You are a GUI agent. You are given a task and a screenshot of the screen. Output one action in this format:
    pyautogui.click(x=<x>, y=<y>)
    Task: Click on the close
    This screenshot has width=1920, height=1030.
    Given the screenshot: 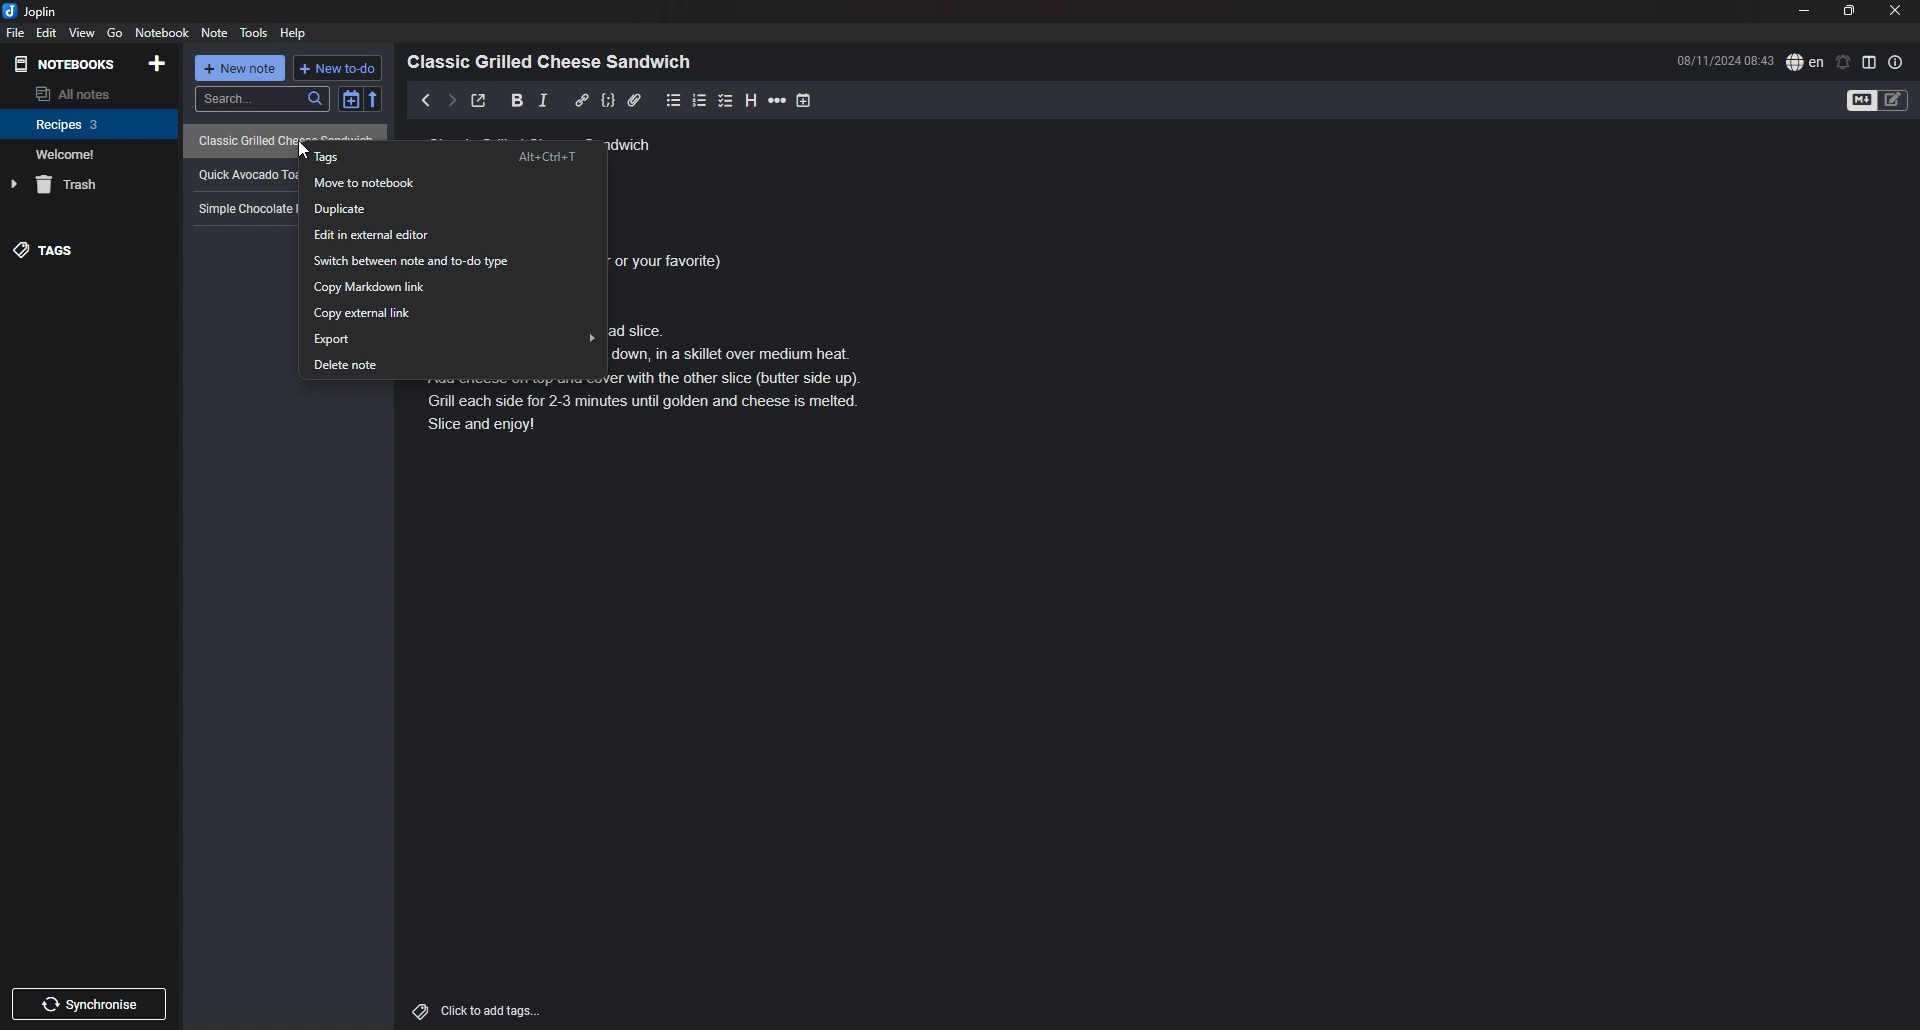 What is the action you would take?
    pyautogui.click(x=1897, y=10)
    